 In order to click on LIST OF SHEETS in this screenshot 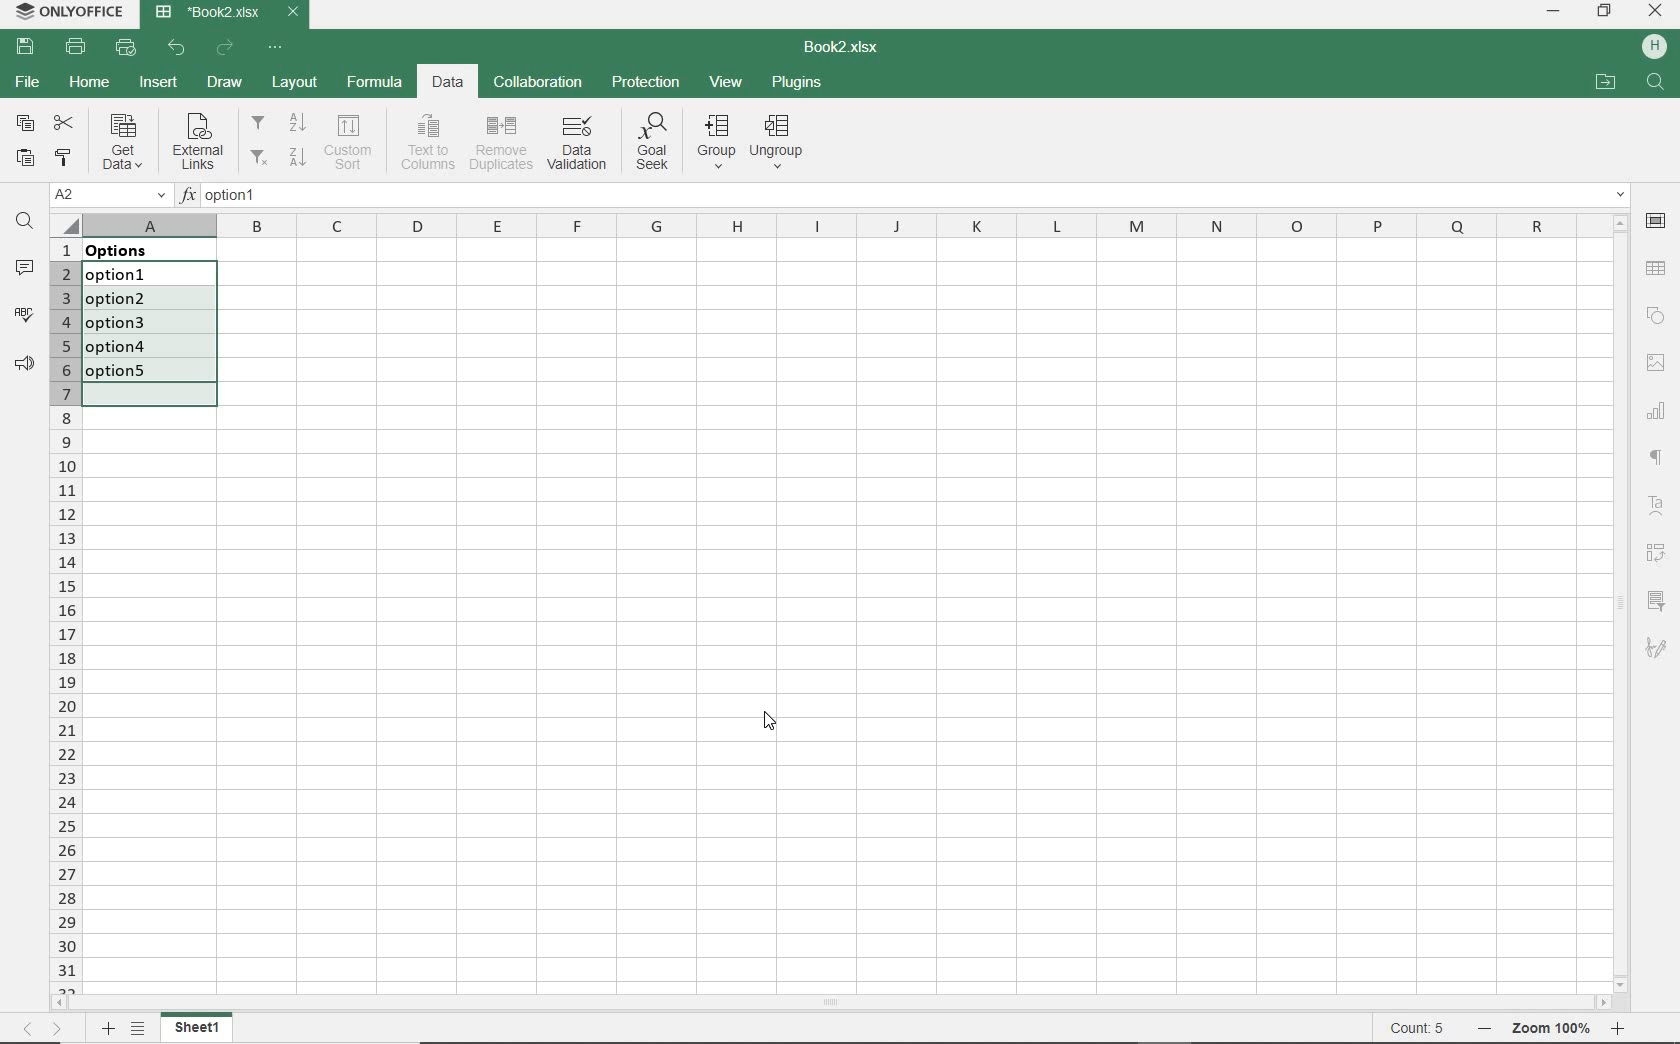, I will do `click(137, 1029)`.